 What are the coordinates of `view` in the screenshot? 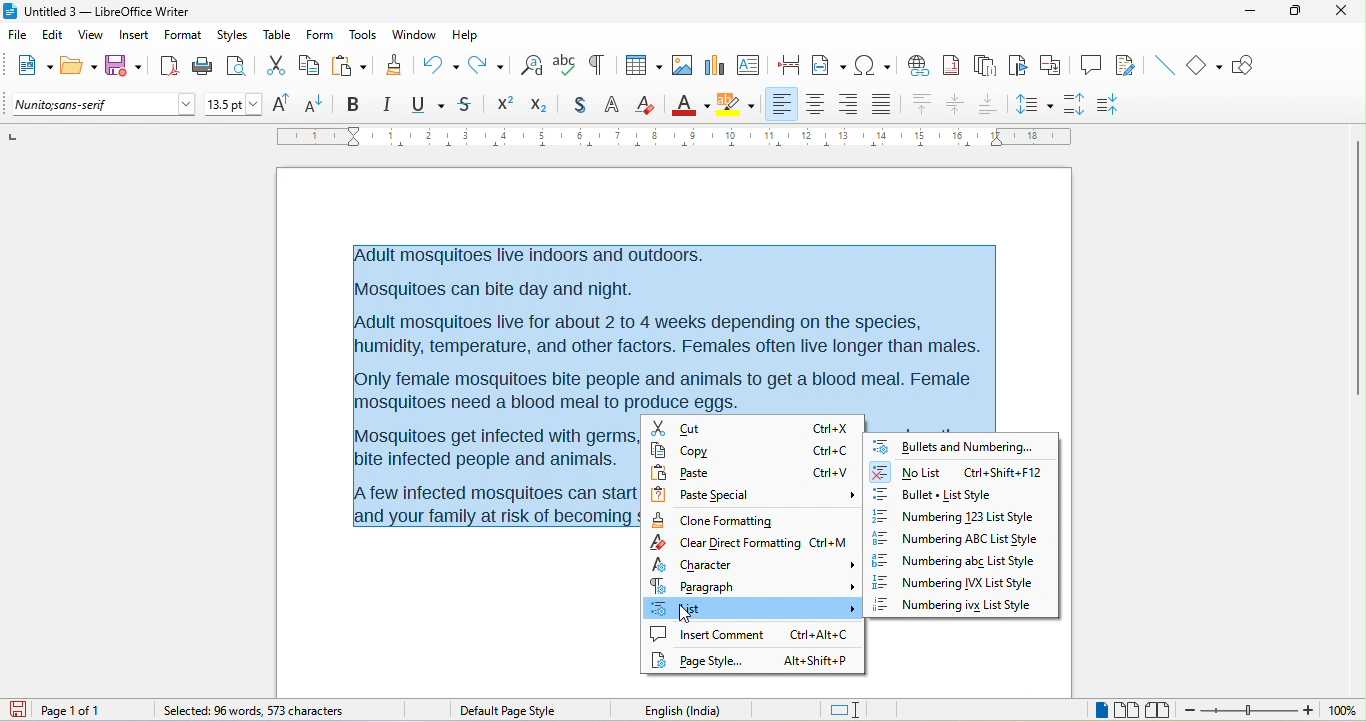 It's located at (94, 36).